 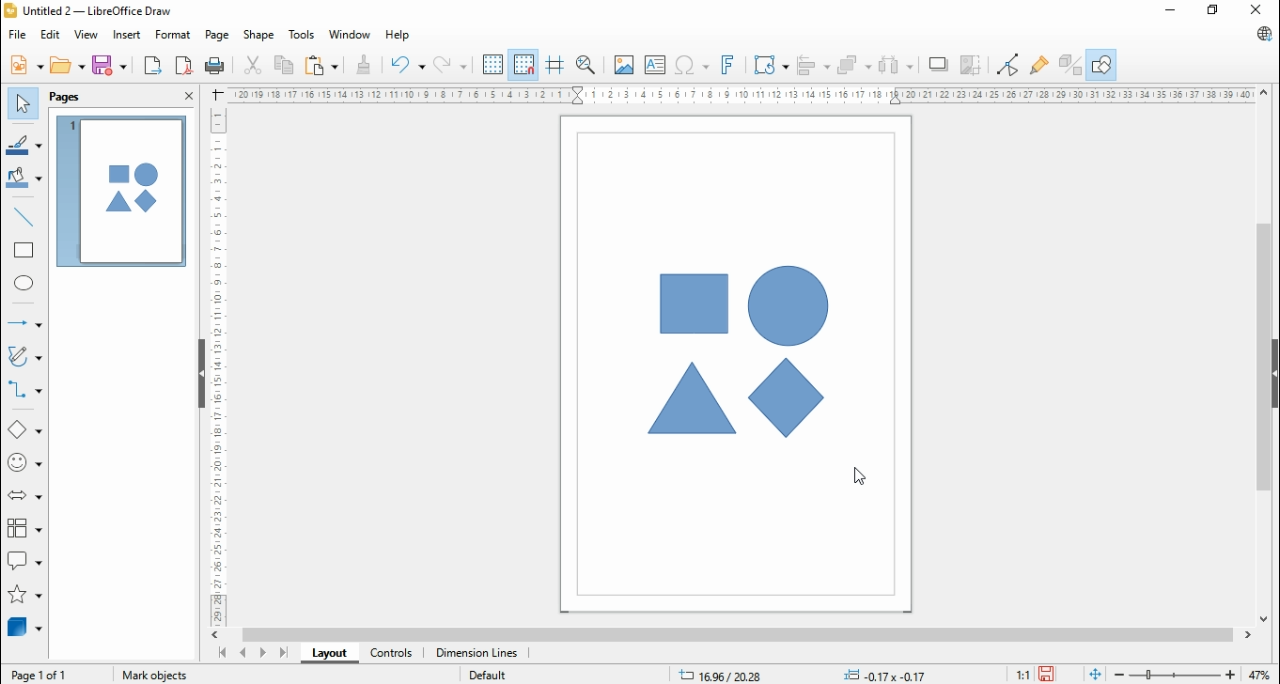 I want to click on page 1, so click(x=121, y=192).